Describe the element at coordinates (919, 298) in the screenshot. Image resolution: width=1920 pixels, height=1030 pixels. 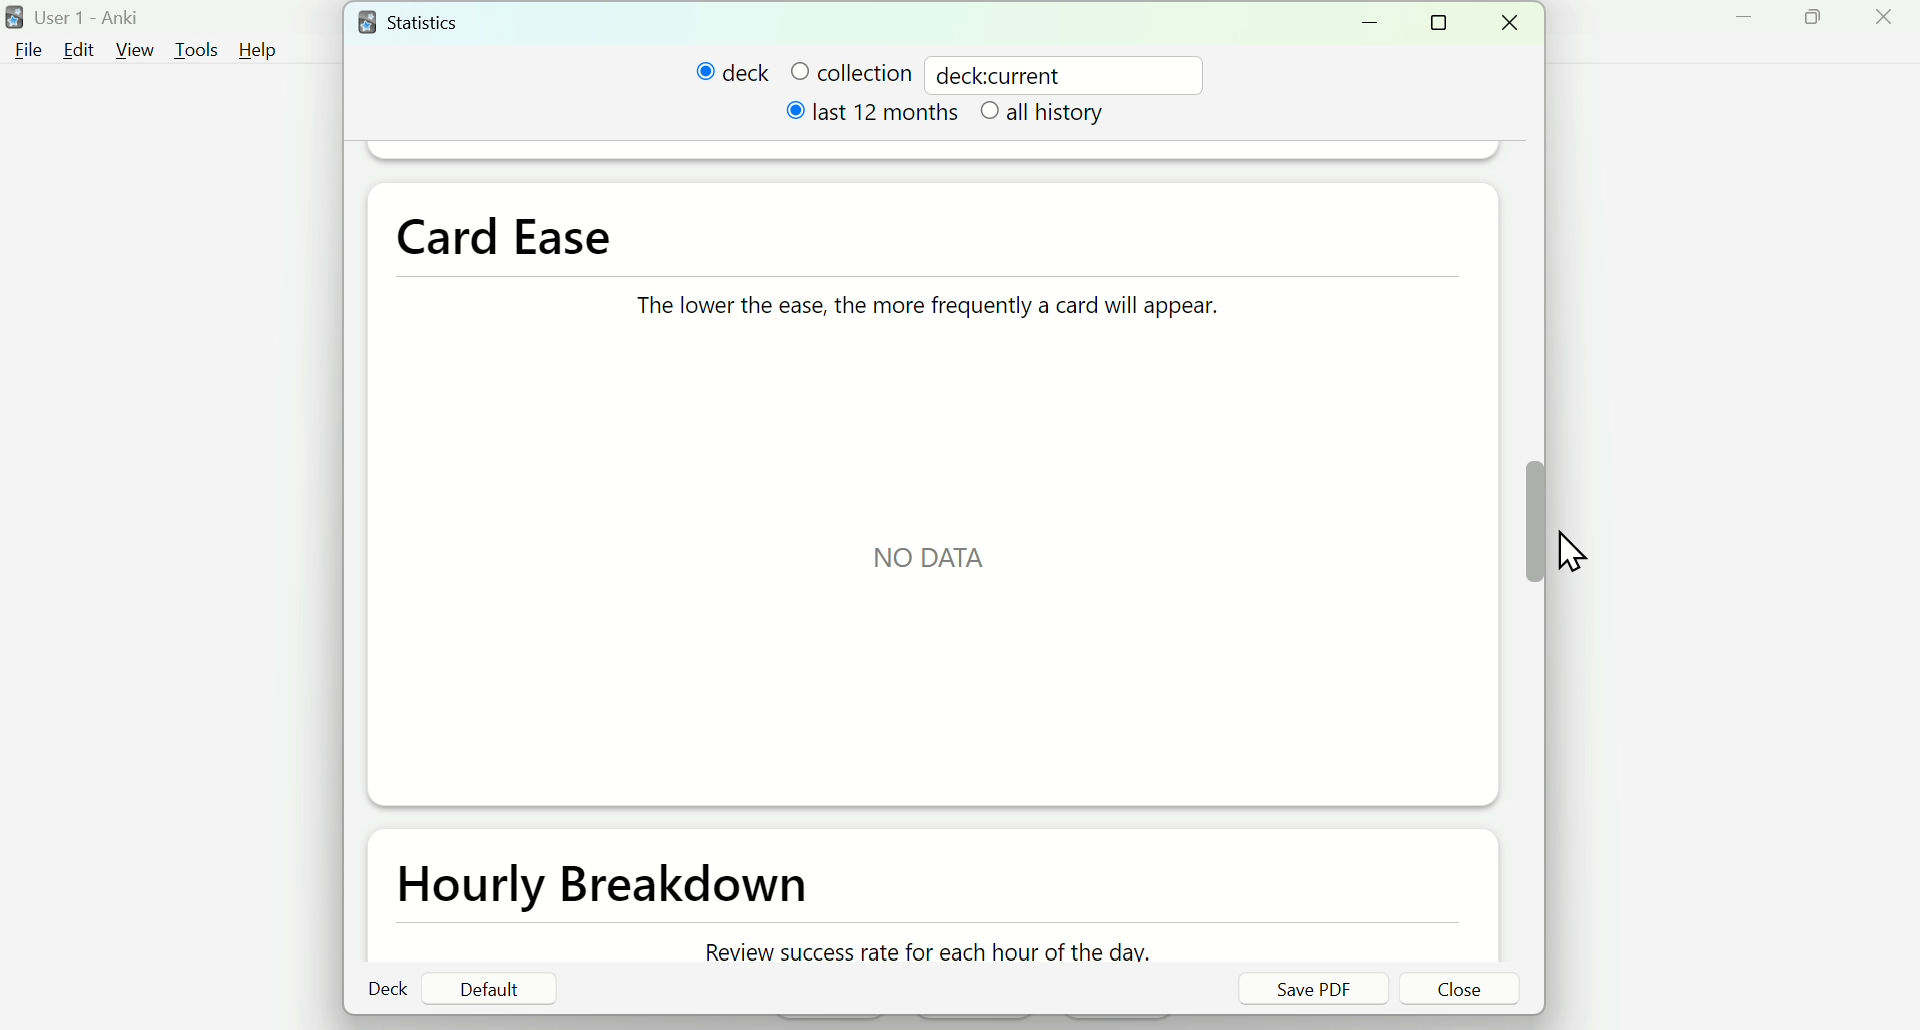
I see `The lower the ease, the more frequently a card will appear.` at that location.